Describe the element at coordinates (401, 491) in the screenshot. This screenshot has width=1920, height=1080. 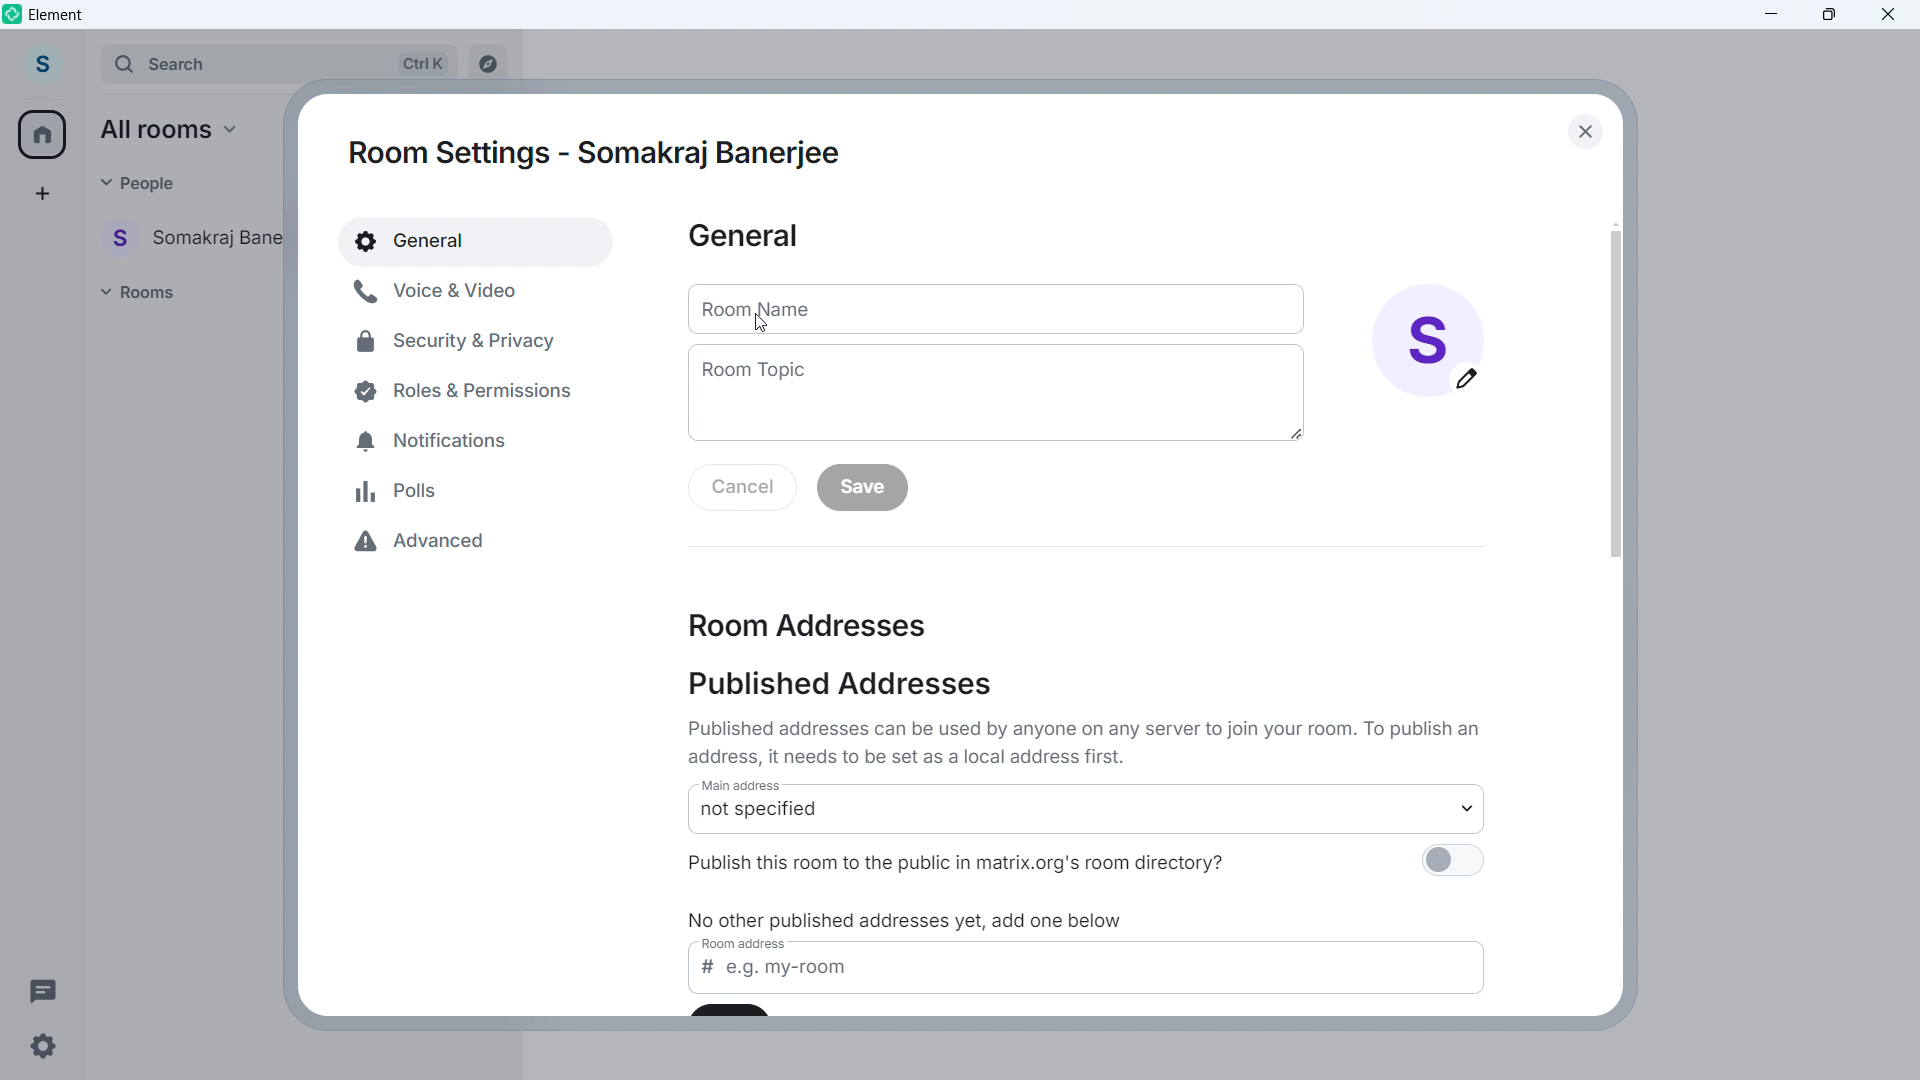
I see `Polls ` at that location.